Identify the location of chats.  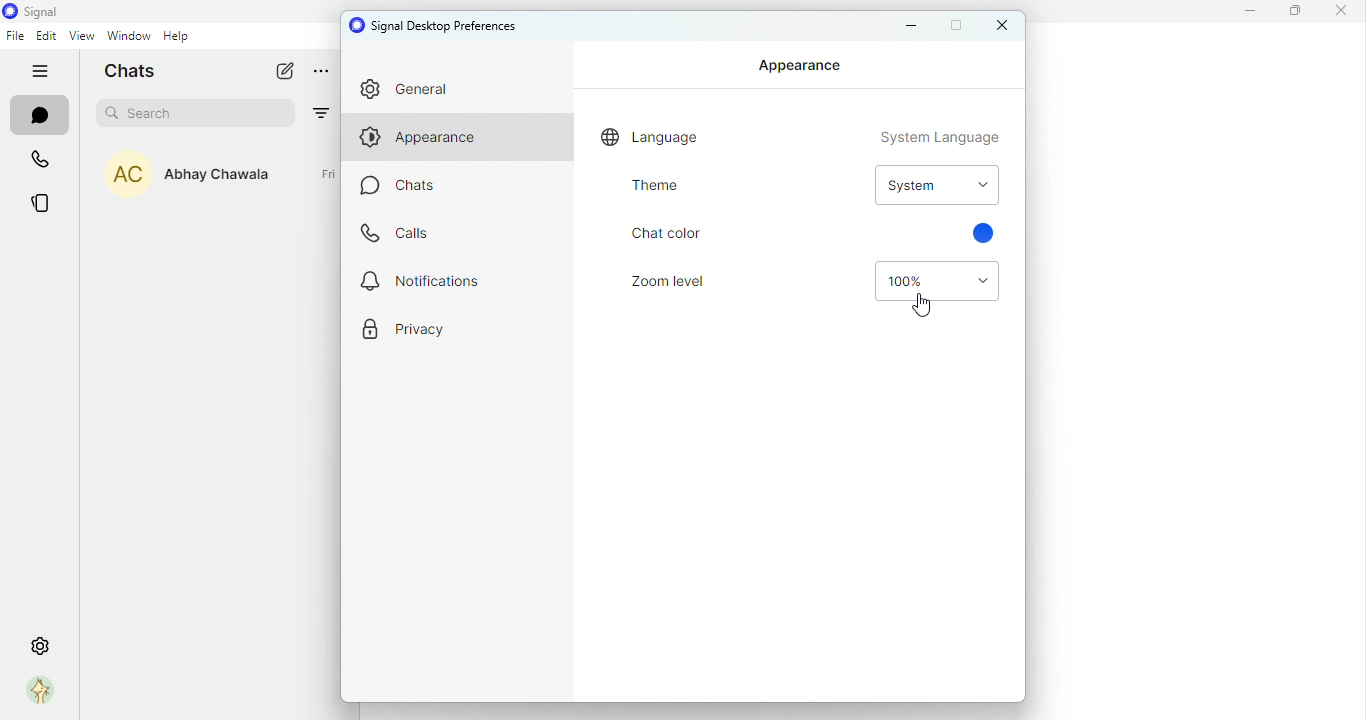
(37, 116).